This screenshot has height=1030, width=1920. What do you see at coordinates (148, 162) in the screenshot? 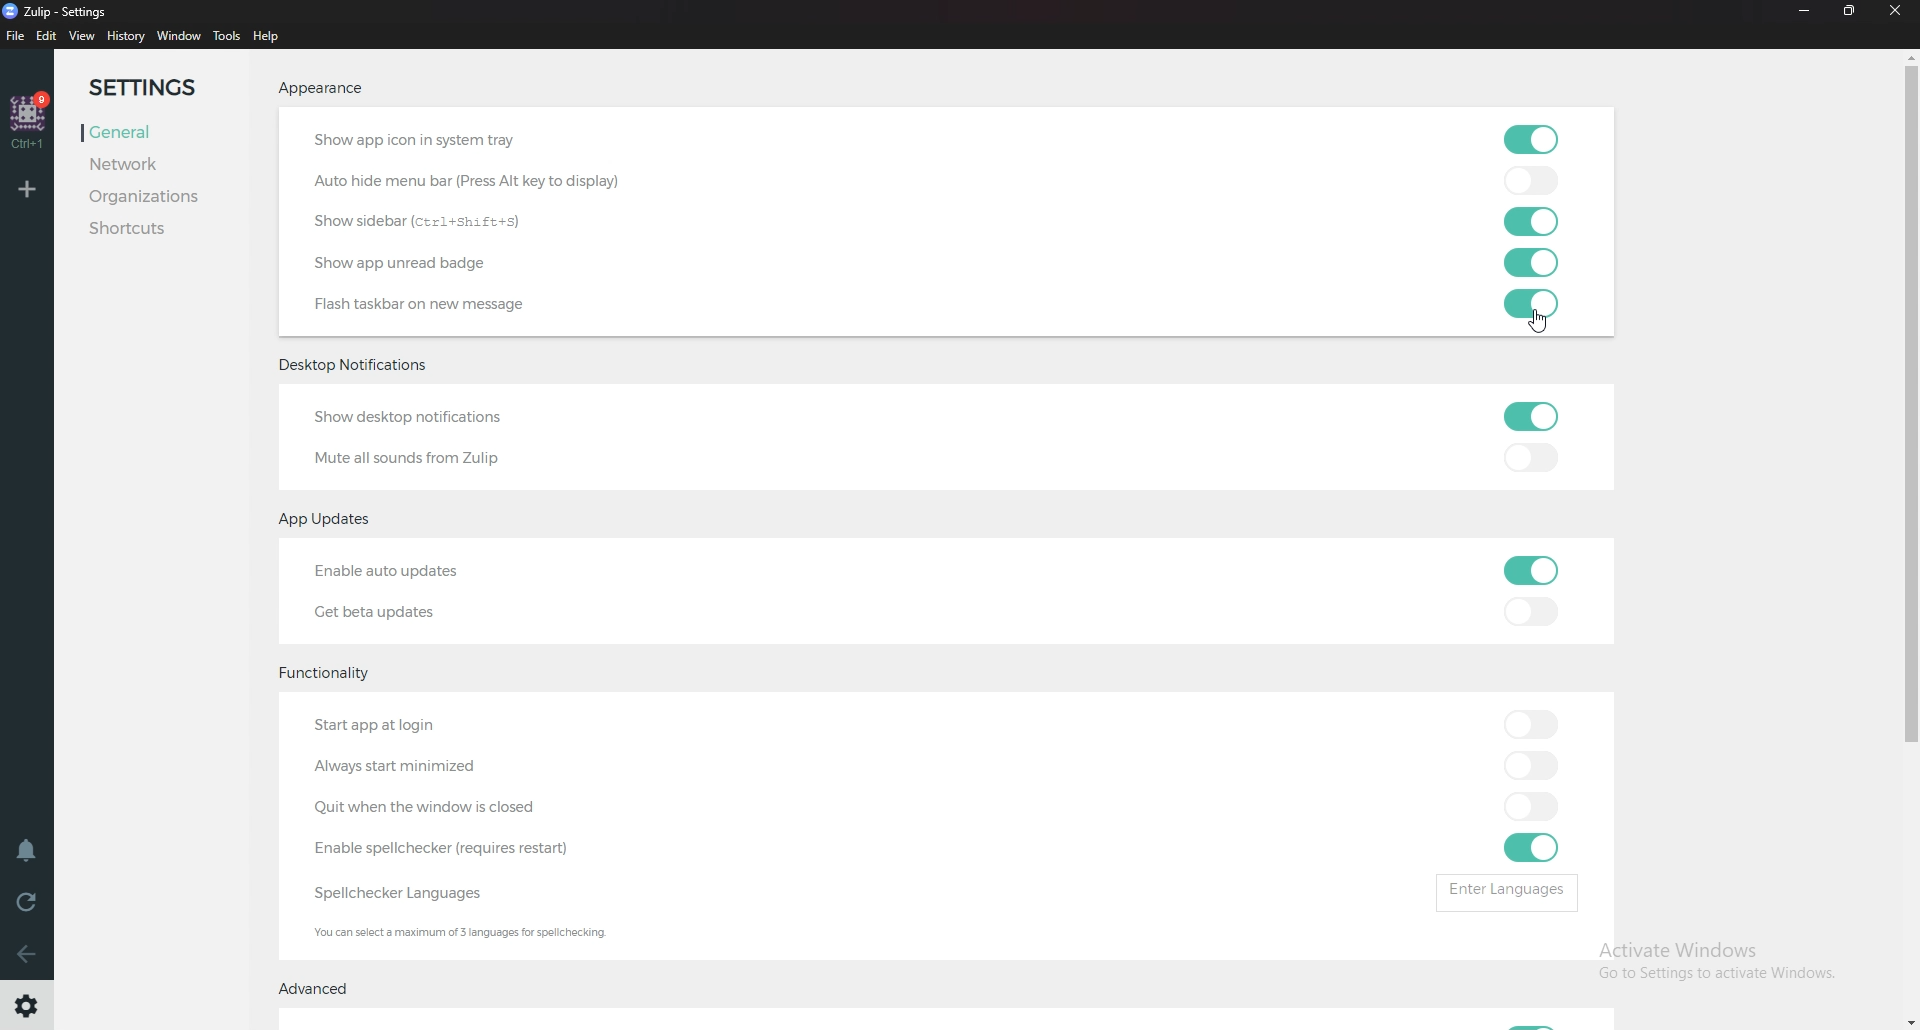
I see `Network` at bounding box center [148, 162].